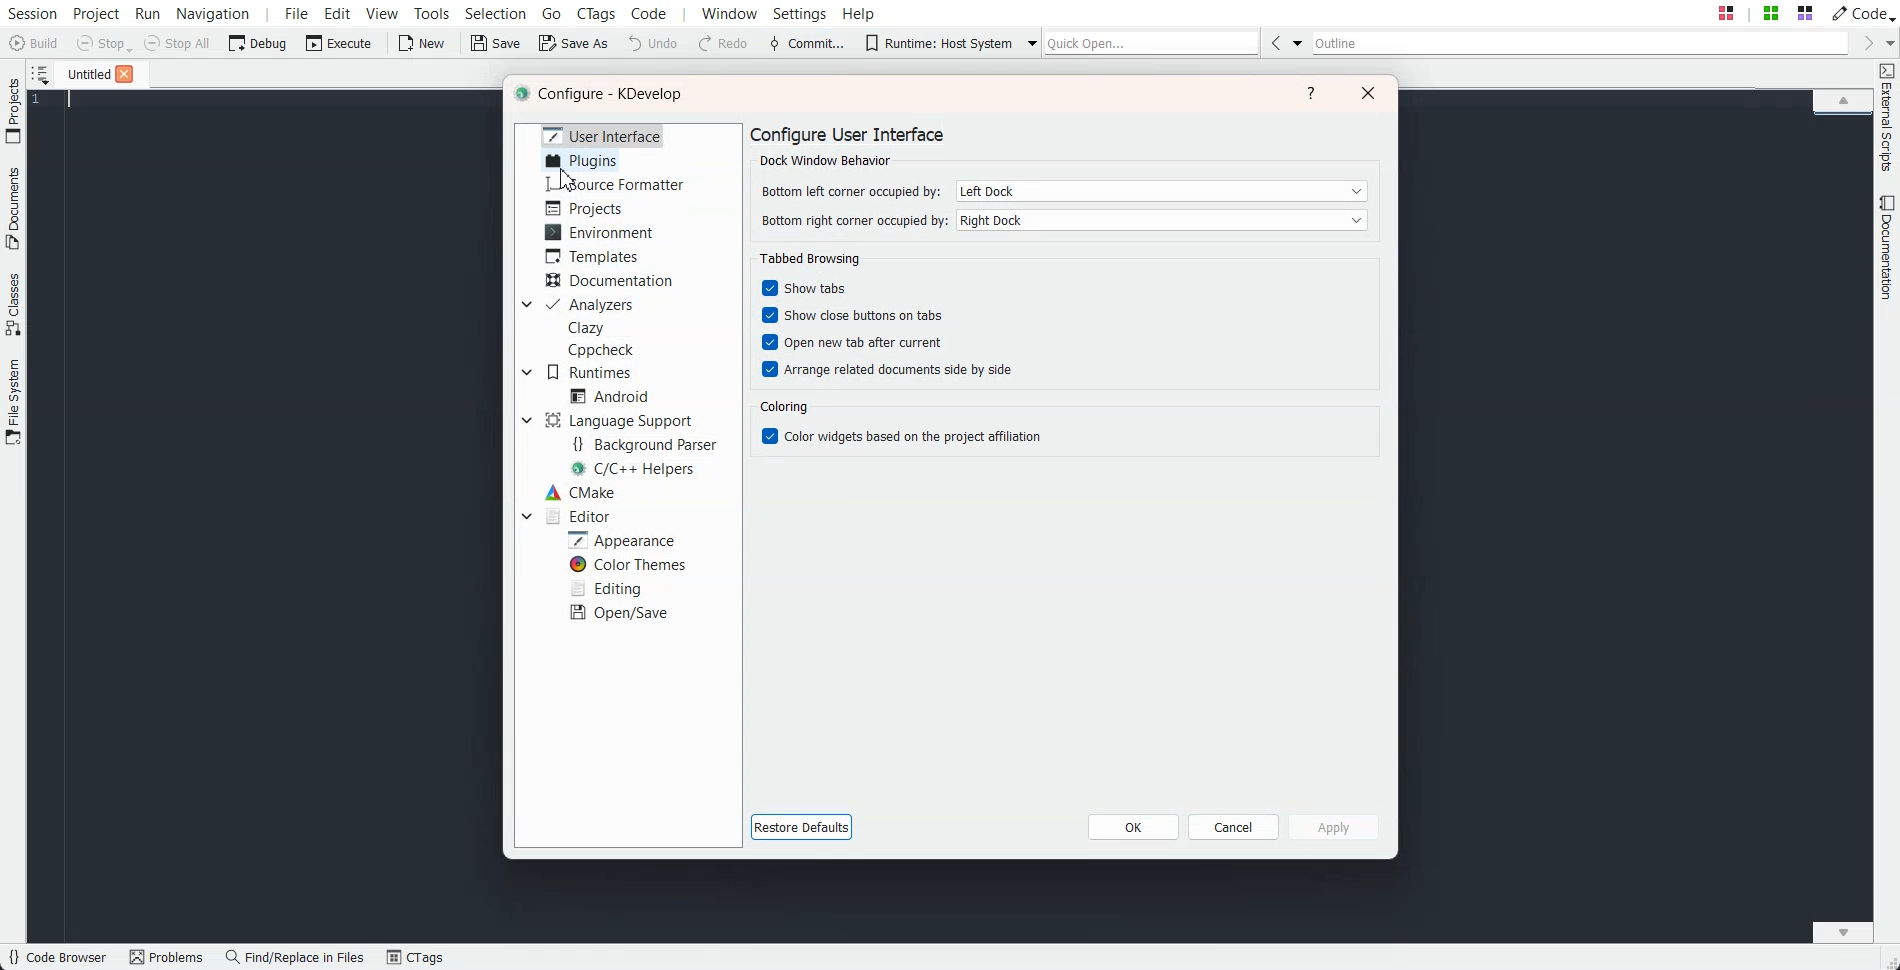 The width and height of the screenshot is (1900, 970). What do you see at coordinates (13, 110) in the screenshot?
I see `Project` at bounding box center [13, 110].